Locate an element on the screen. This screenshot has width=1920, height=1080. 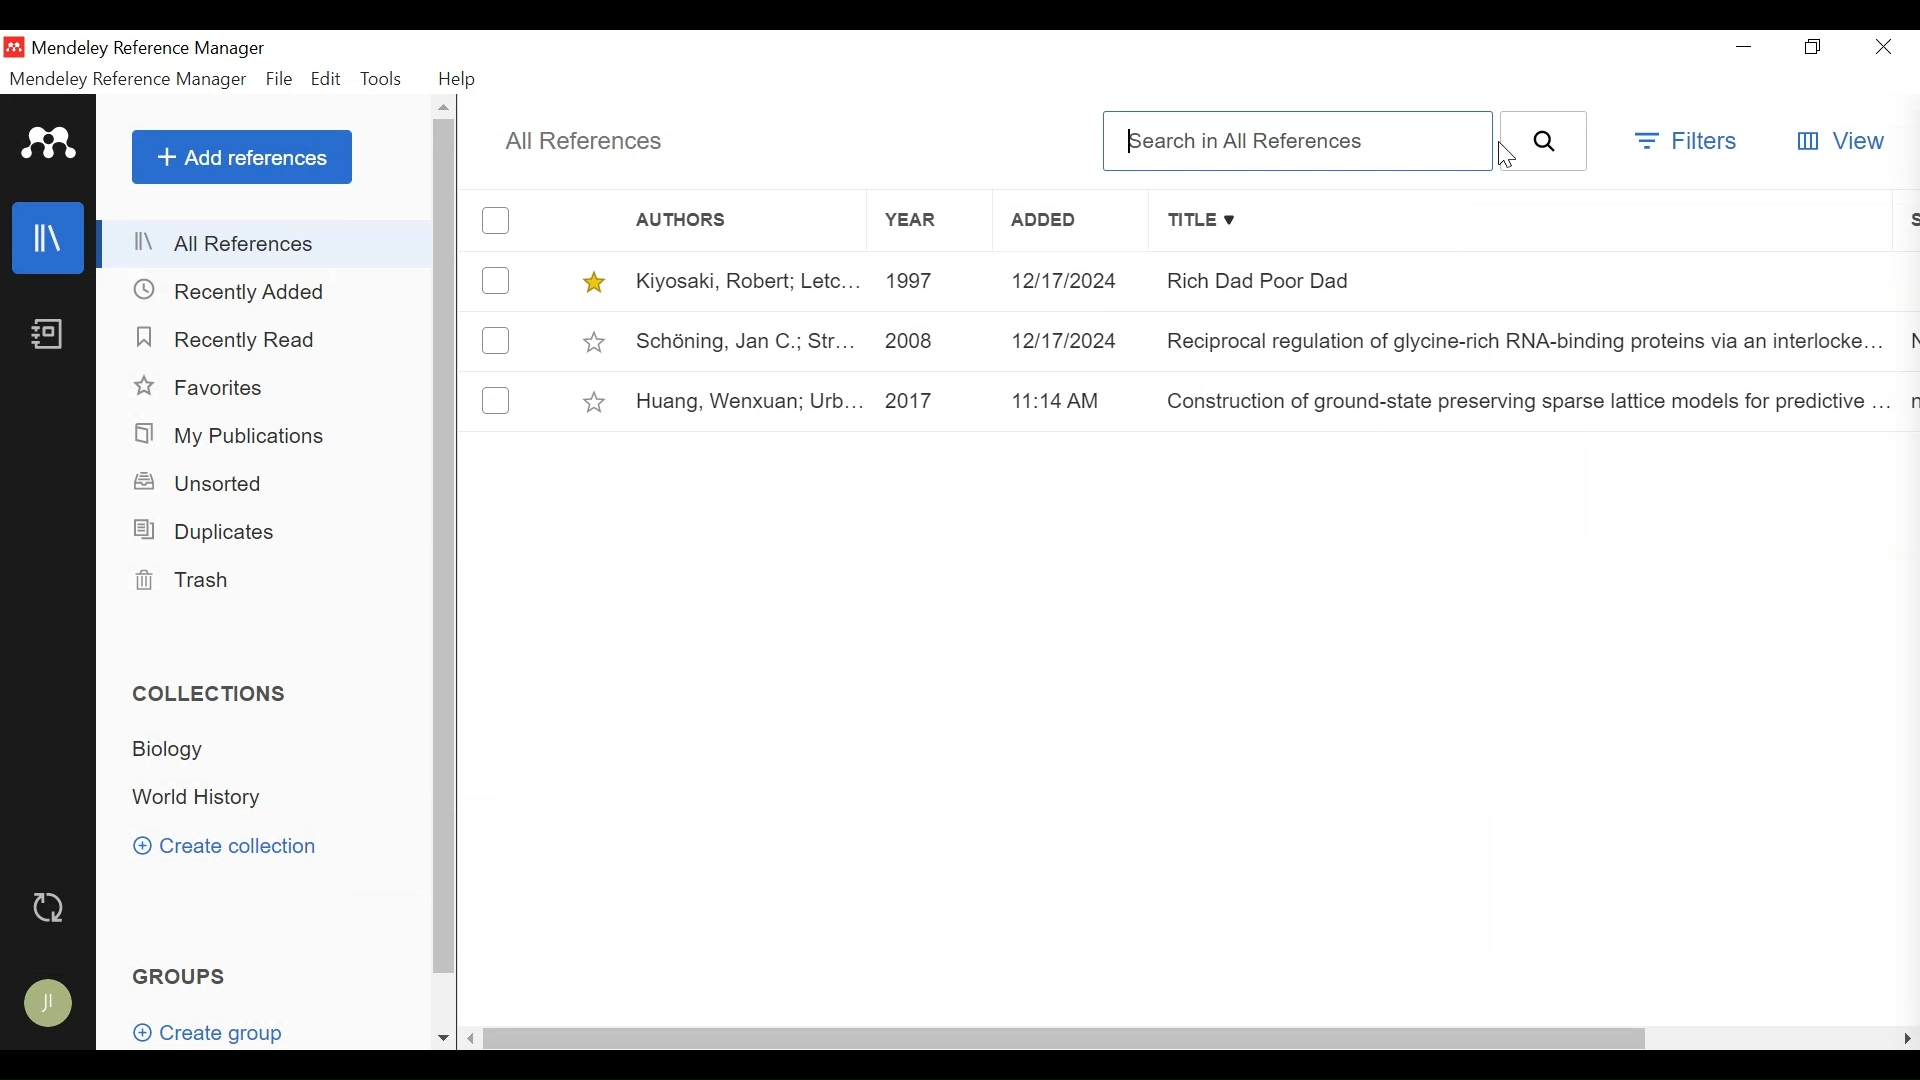
Added is located at coordinates (1071, 222).